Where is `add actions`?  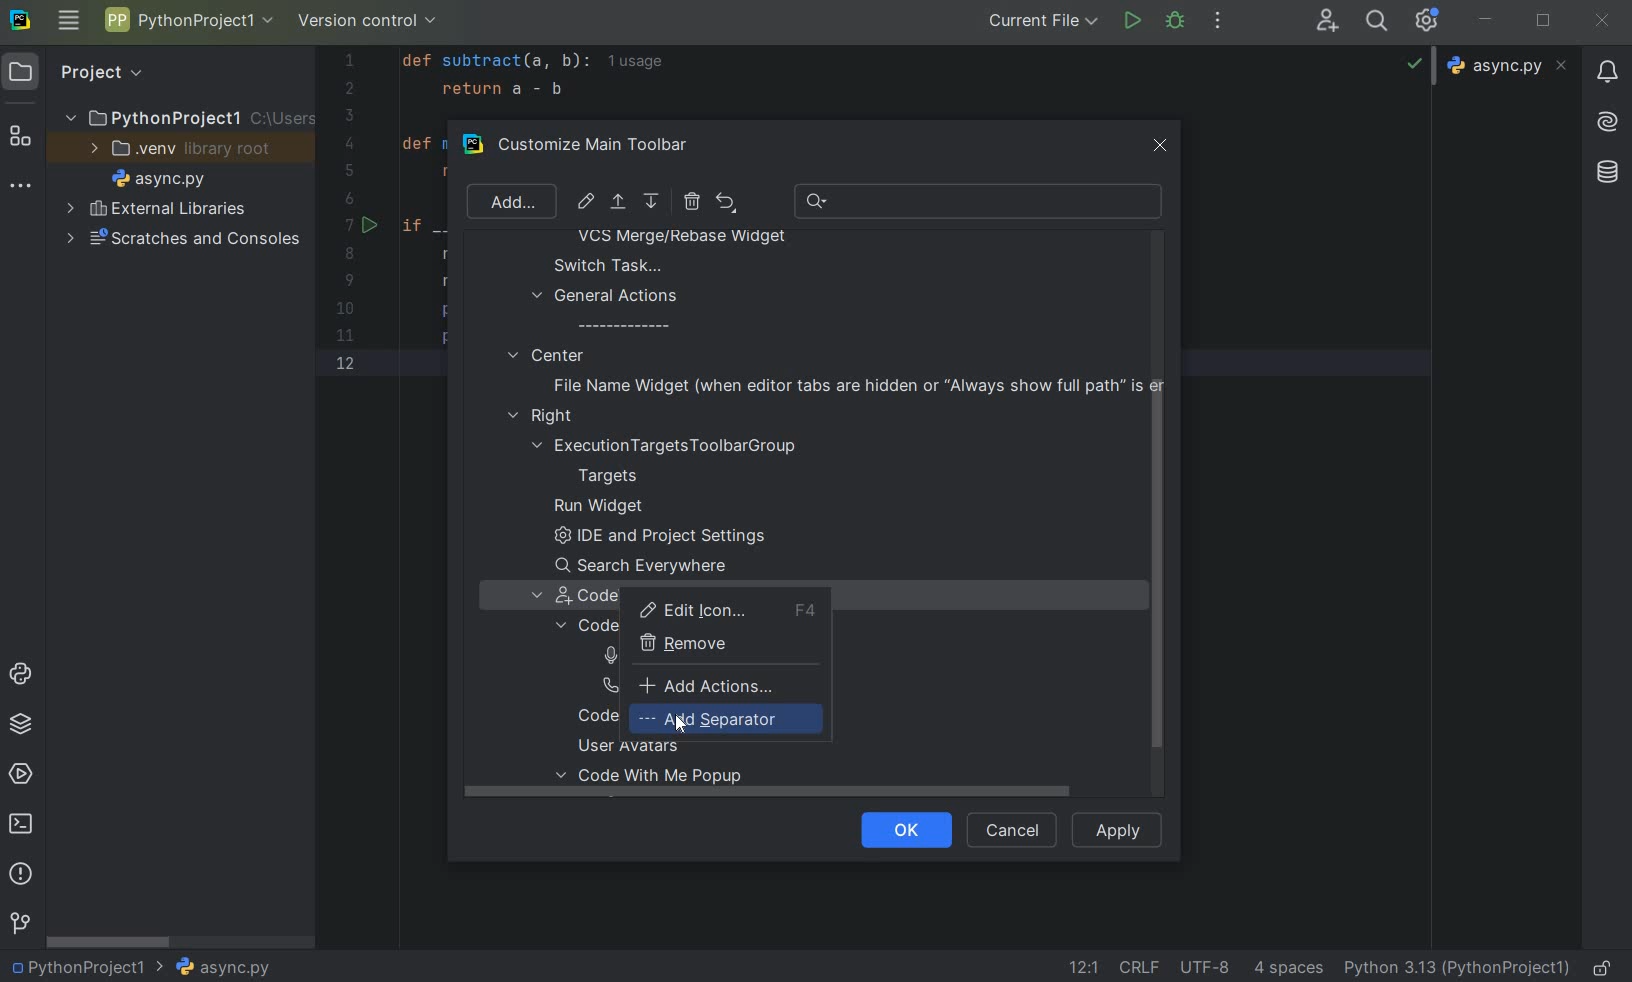
add actions is located at coordinates (708, 685).